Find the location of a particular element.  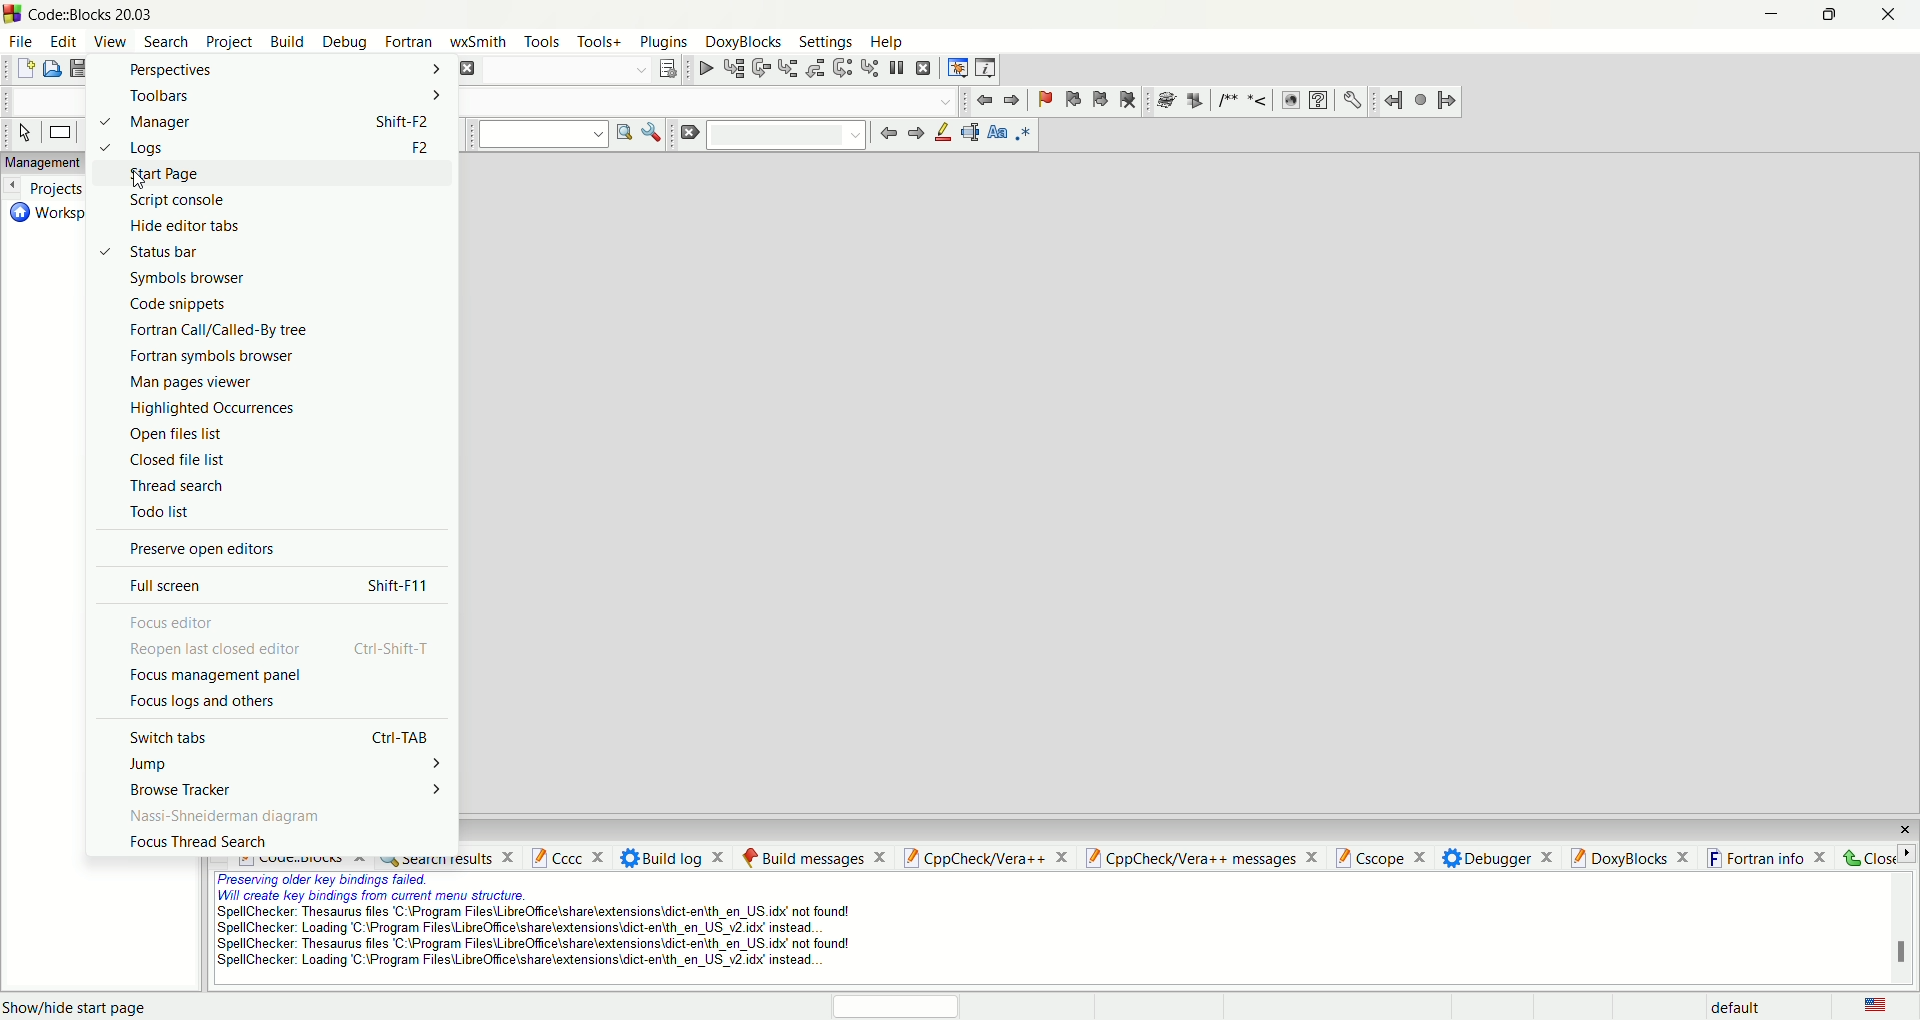

highlighted occurrences is located at coordinates (213, 409).